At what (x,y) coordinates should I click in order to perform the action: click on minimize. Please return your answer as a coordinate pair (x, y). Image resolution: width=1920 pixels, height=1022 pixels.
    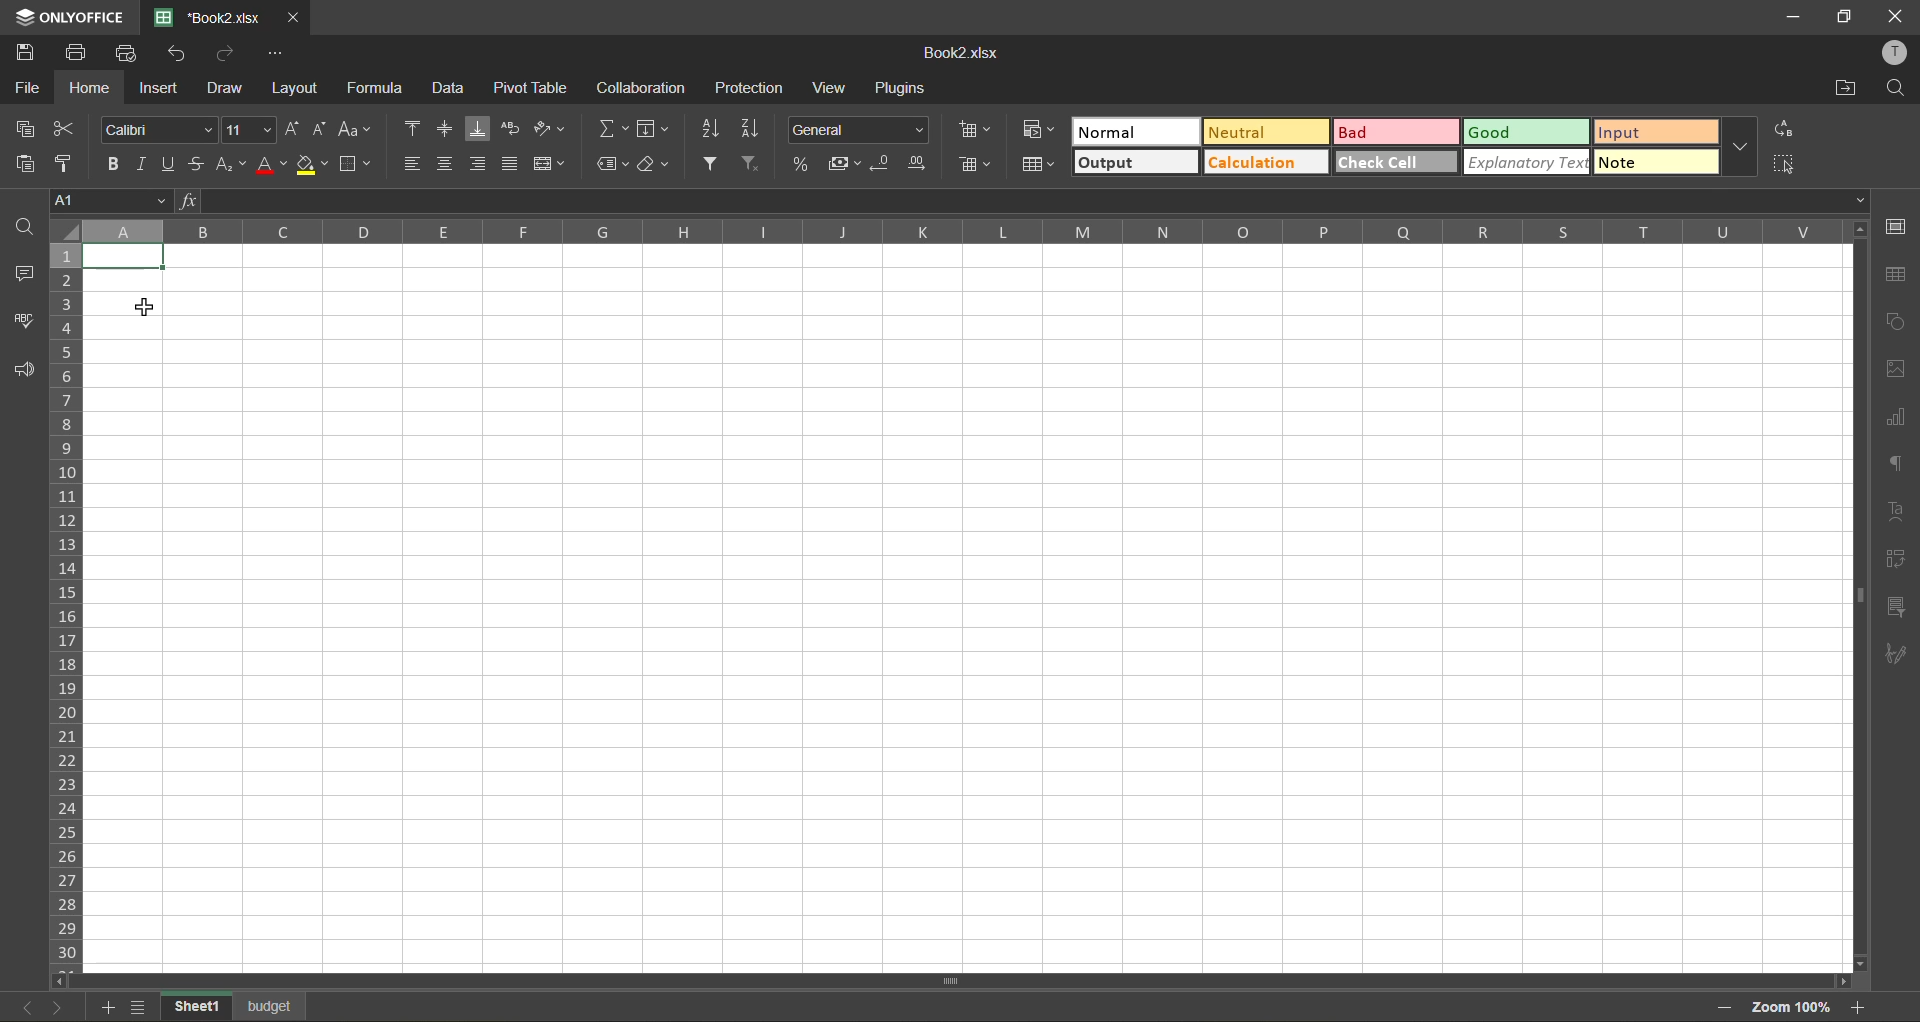
    Looking at the image, I should click on (1790, 18).